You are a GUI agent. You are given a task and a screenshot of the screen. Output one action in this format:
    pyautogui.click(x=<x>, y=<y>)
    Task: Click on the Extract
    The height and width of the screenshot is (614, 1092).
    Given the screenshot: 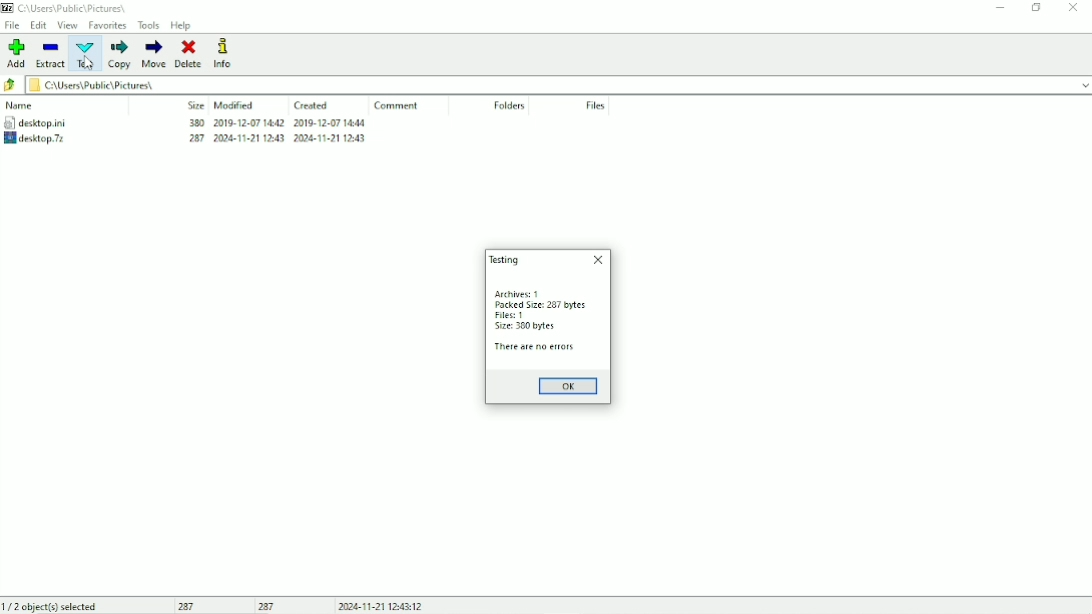 What is the action you would take?
    pyautogui.click(x=51, y=54)
    